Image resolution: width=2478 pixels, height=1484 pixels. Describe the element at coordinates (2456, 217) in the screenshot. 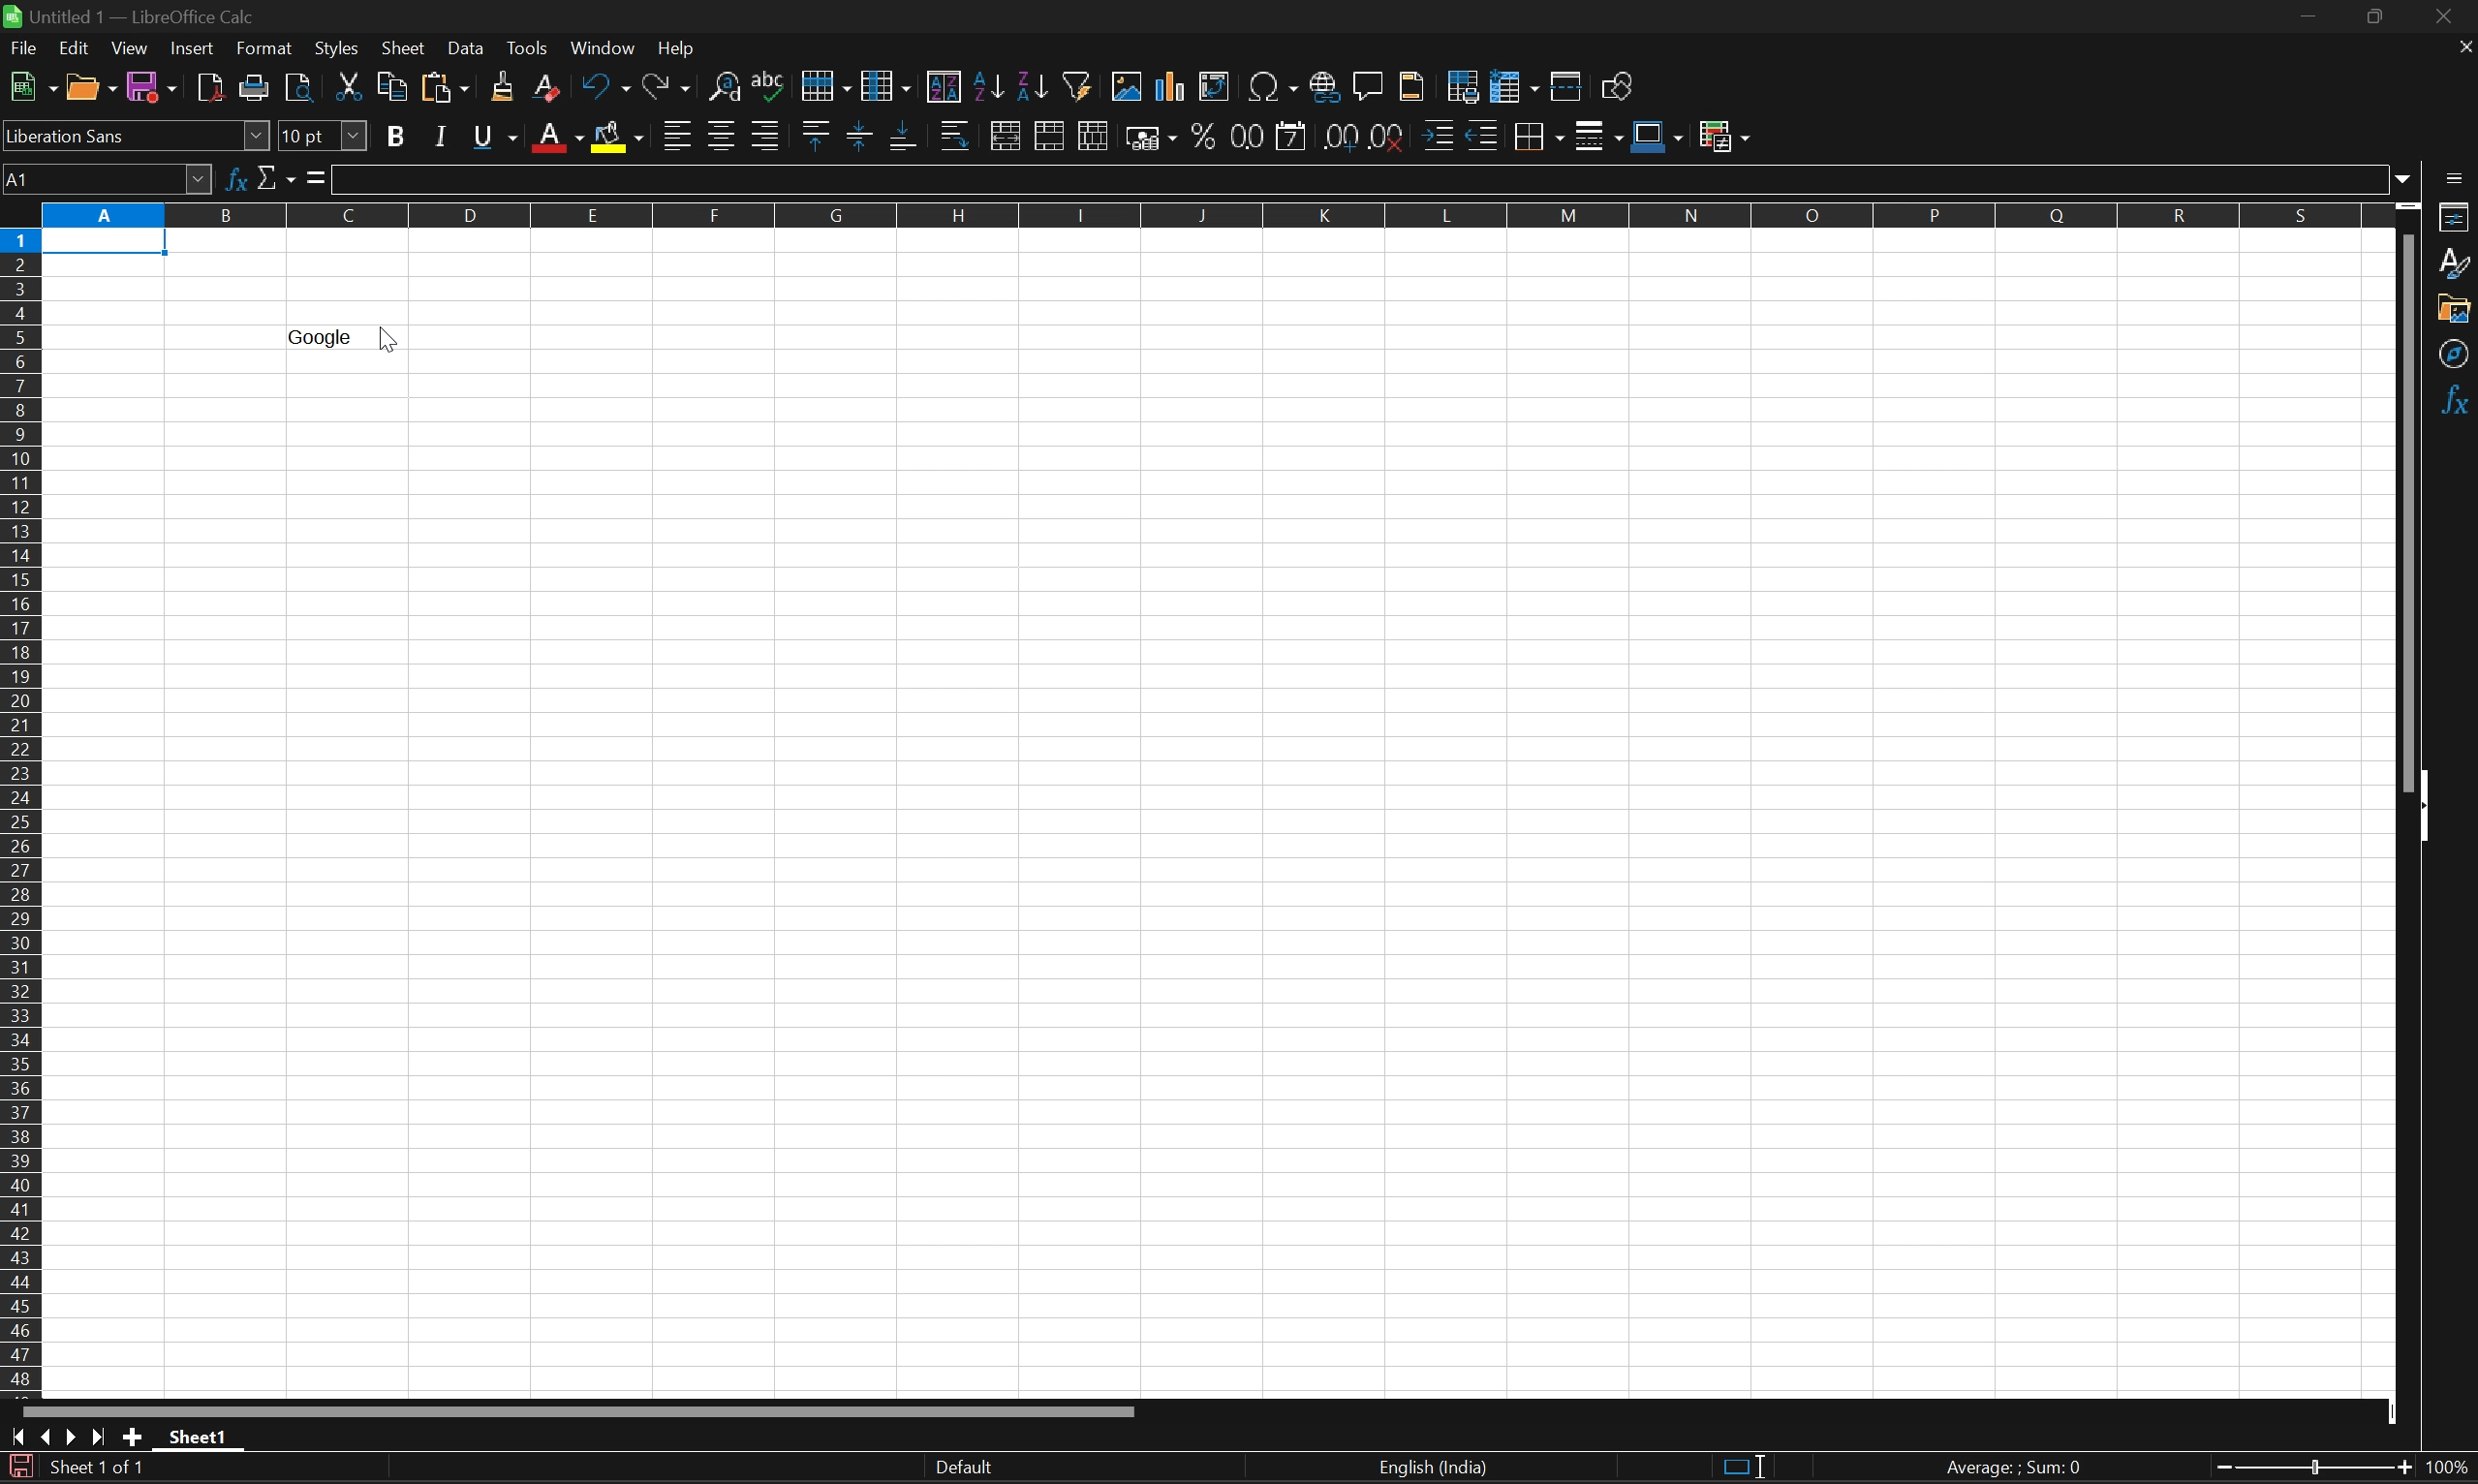

I see `Properties` at that location.